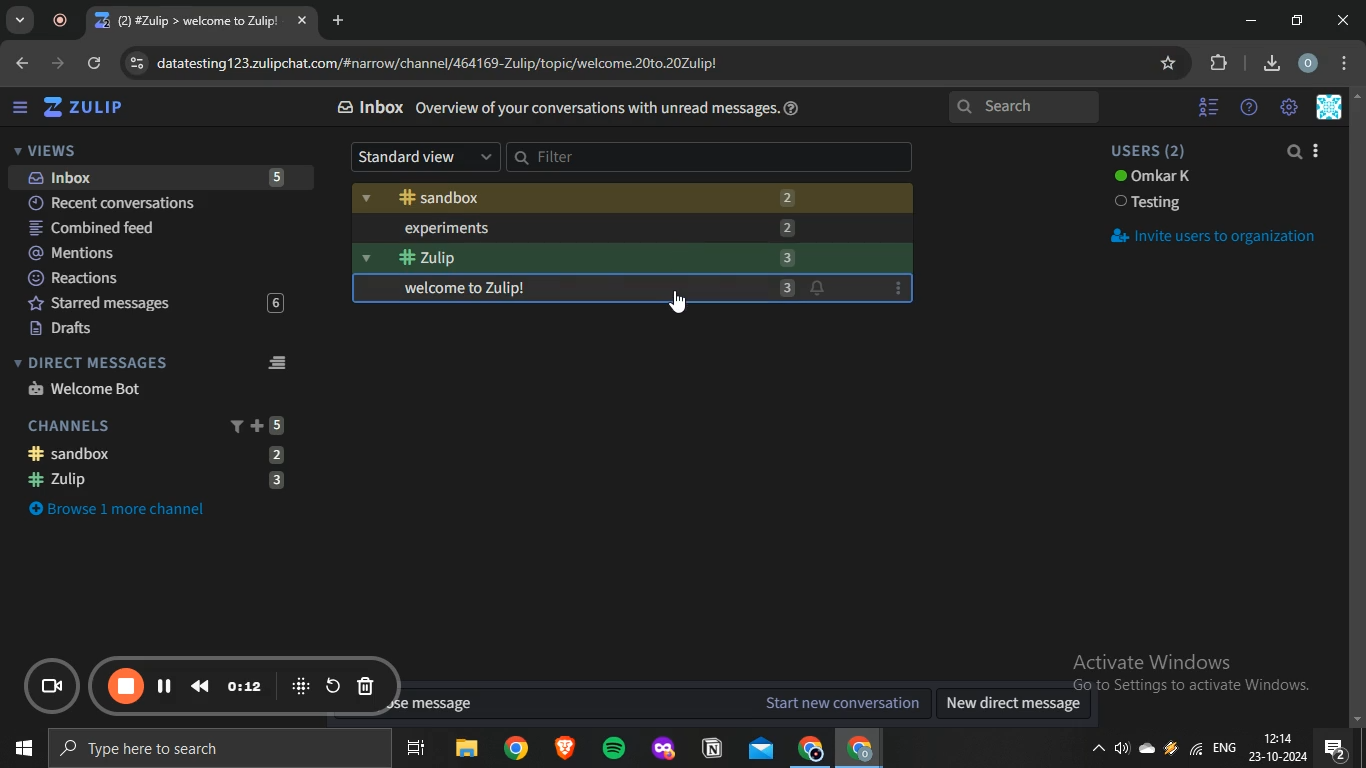 This screenshot has width=1366, height=768. Describe the element at coordinates (151, 329) in the screenshot. I see `drafts` at that location.